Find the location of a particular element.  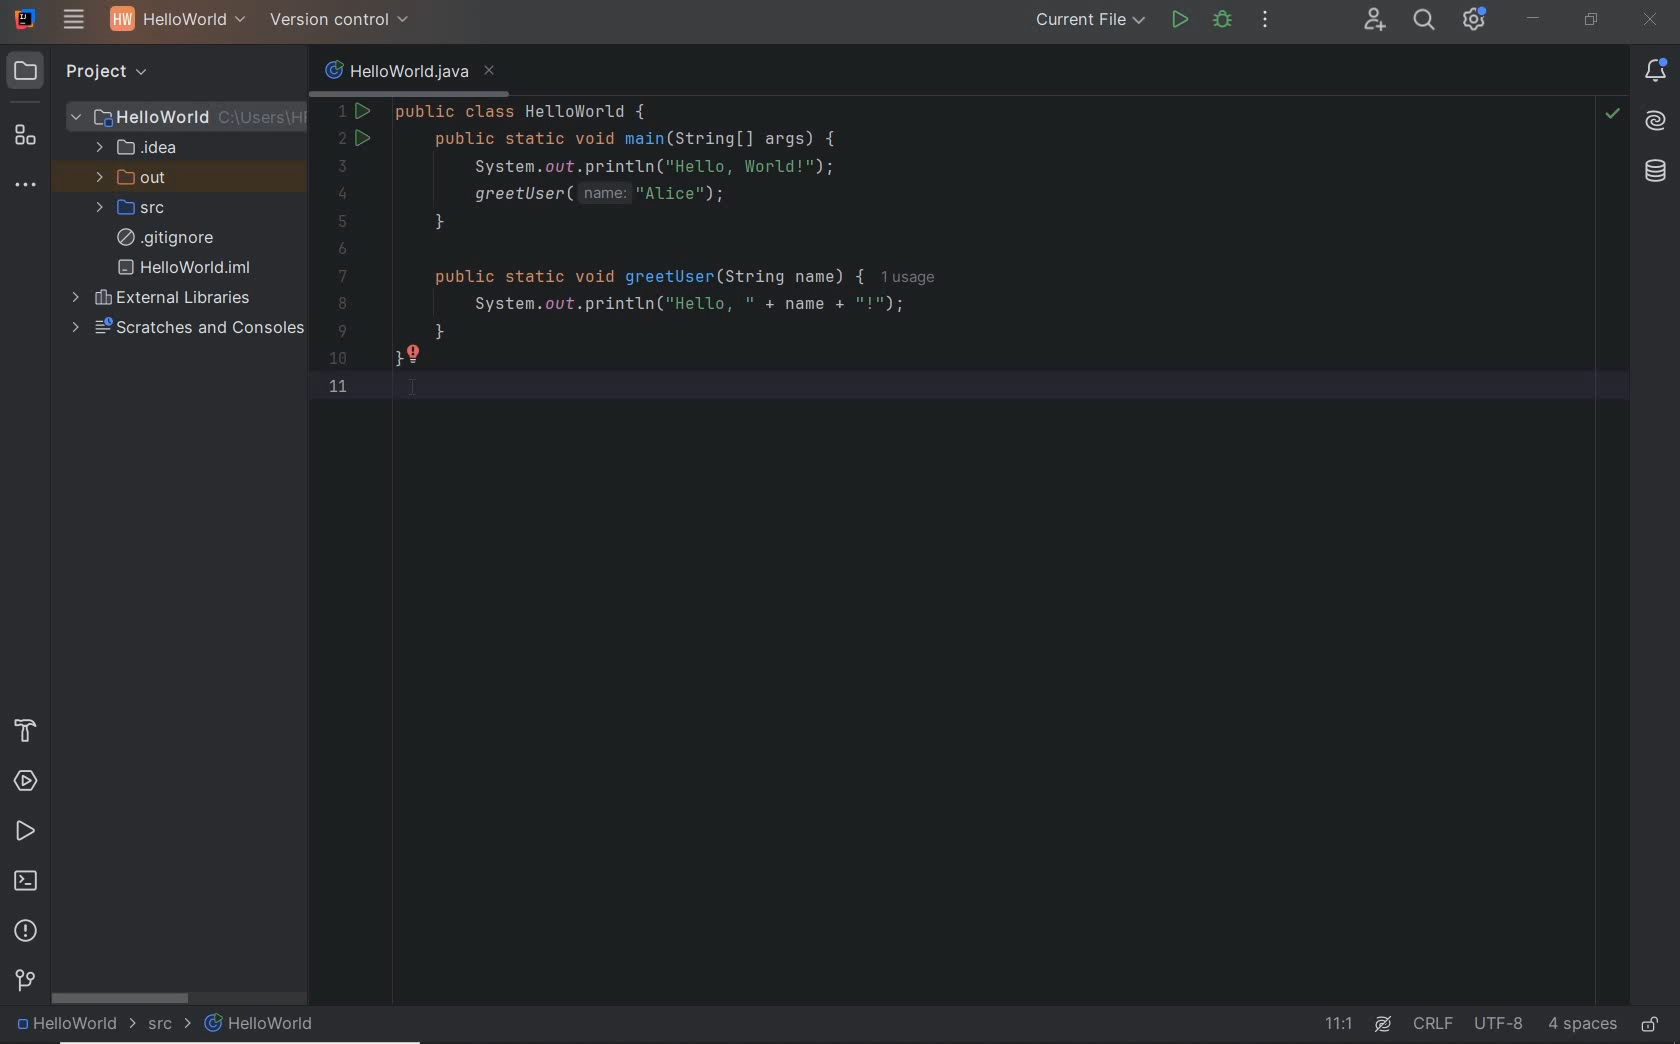

run is located at coordinates (1181, 21).